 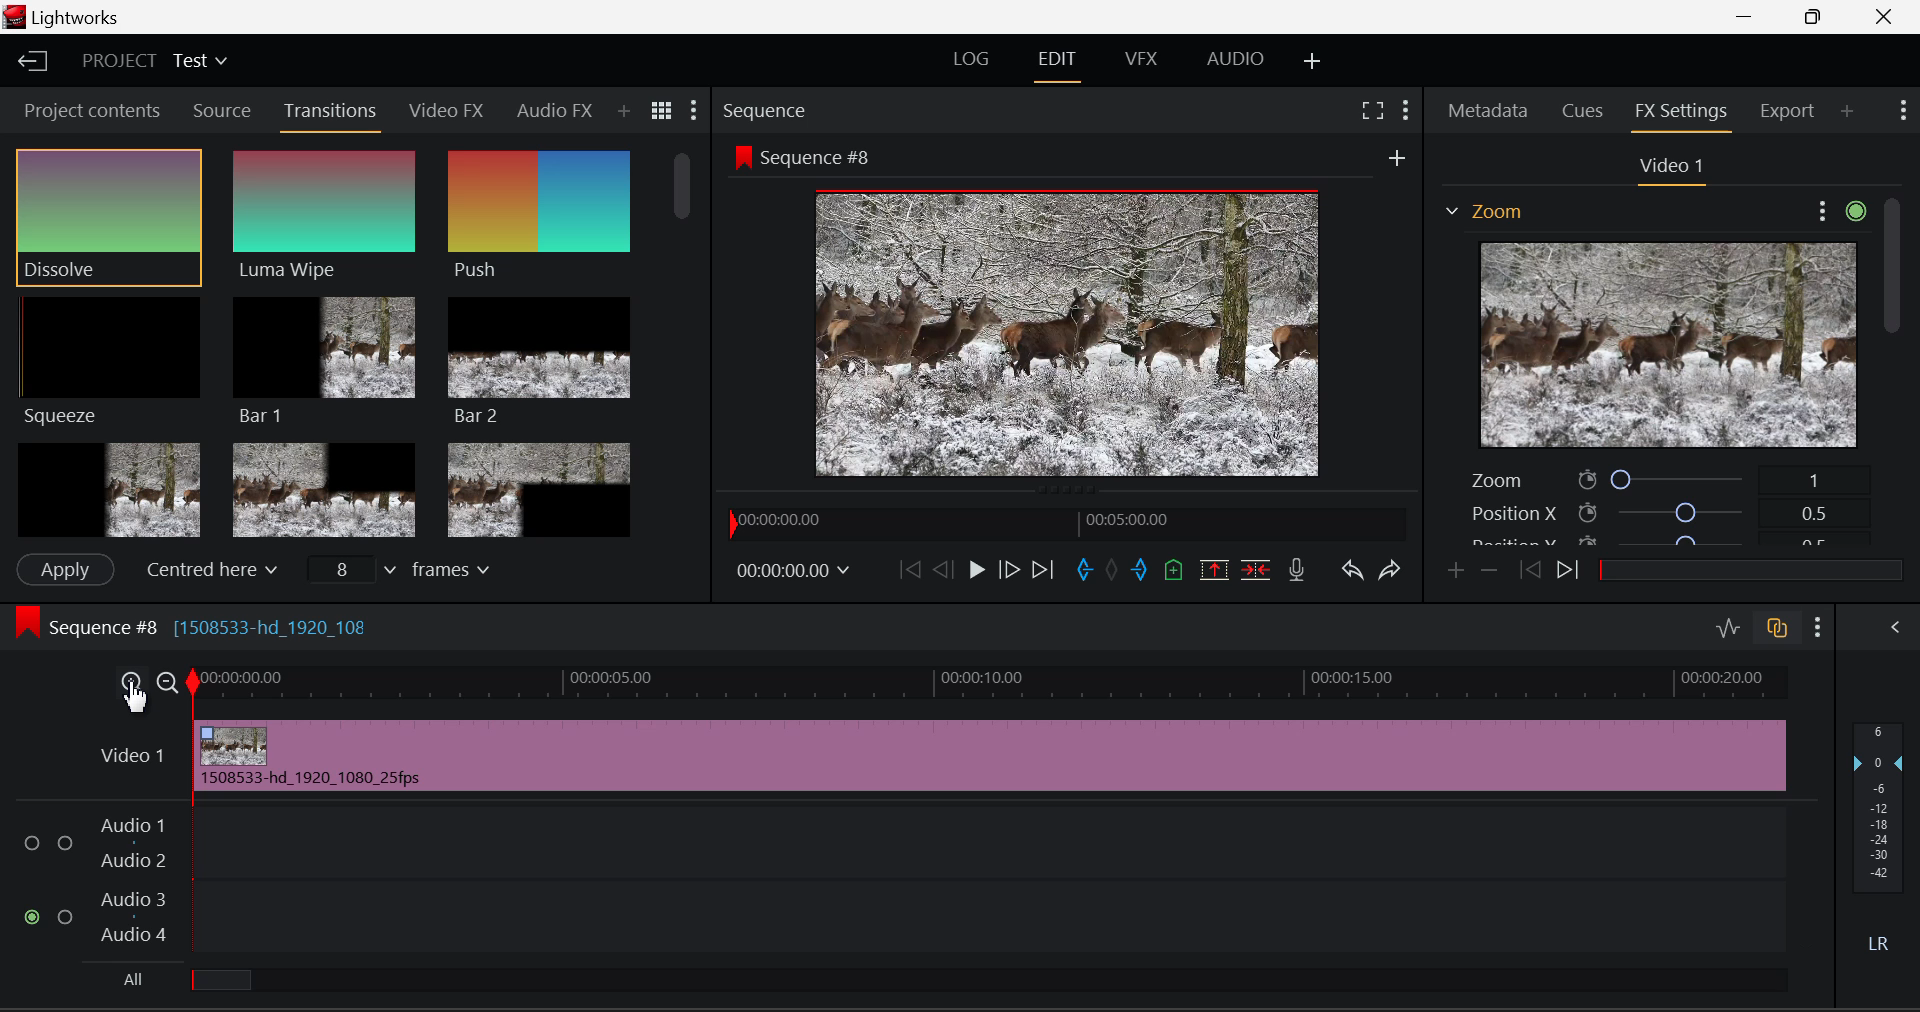 I want to click on Audio Input Checkbox, so click(x=31, y=916).